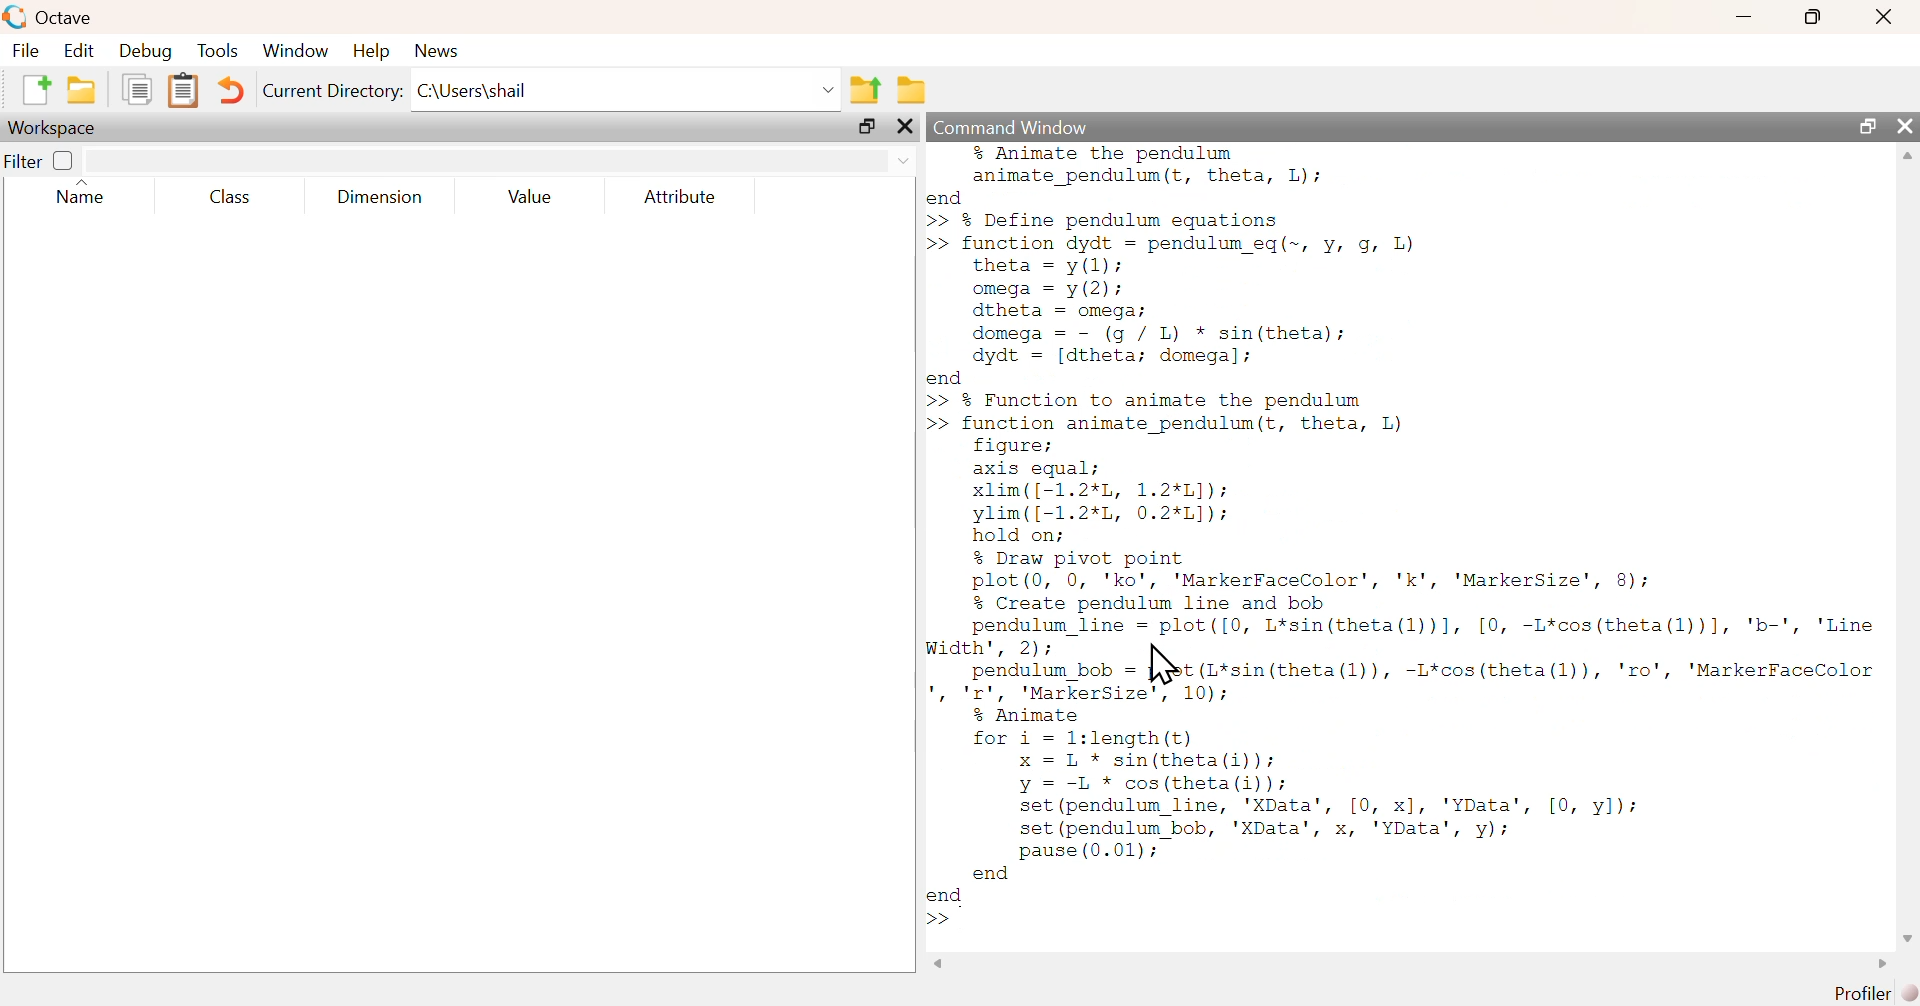 The image size is (1920, 1006). What do you see at coordinates (38, 88) in the screenshot?
I see `new script` at bounding box center [38, 88].